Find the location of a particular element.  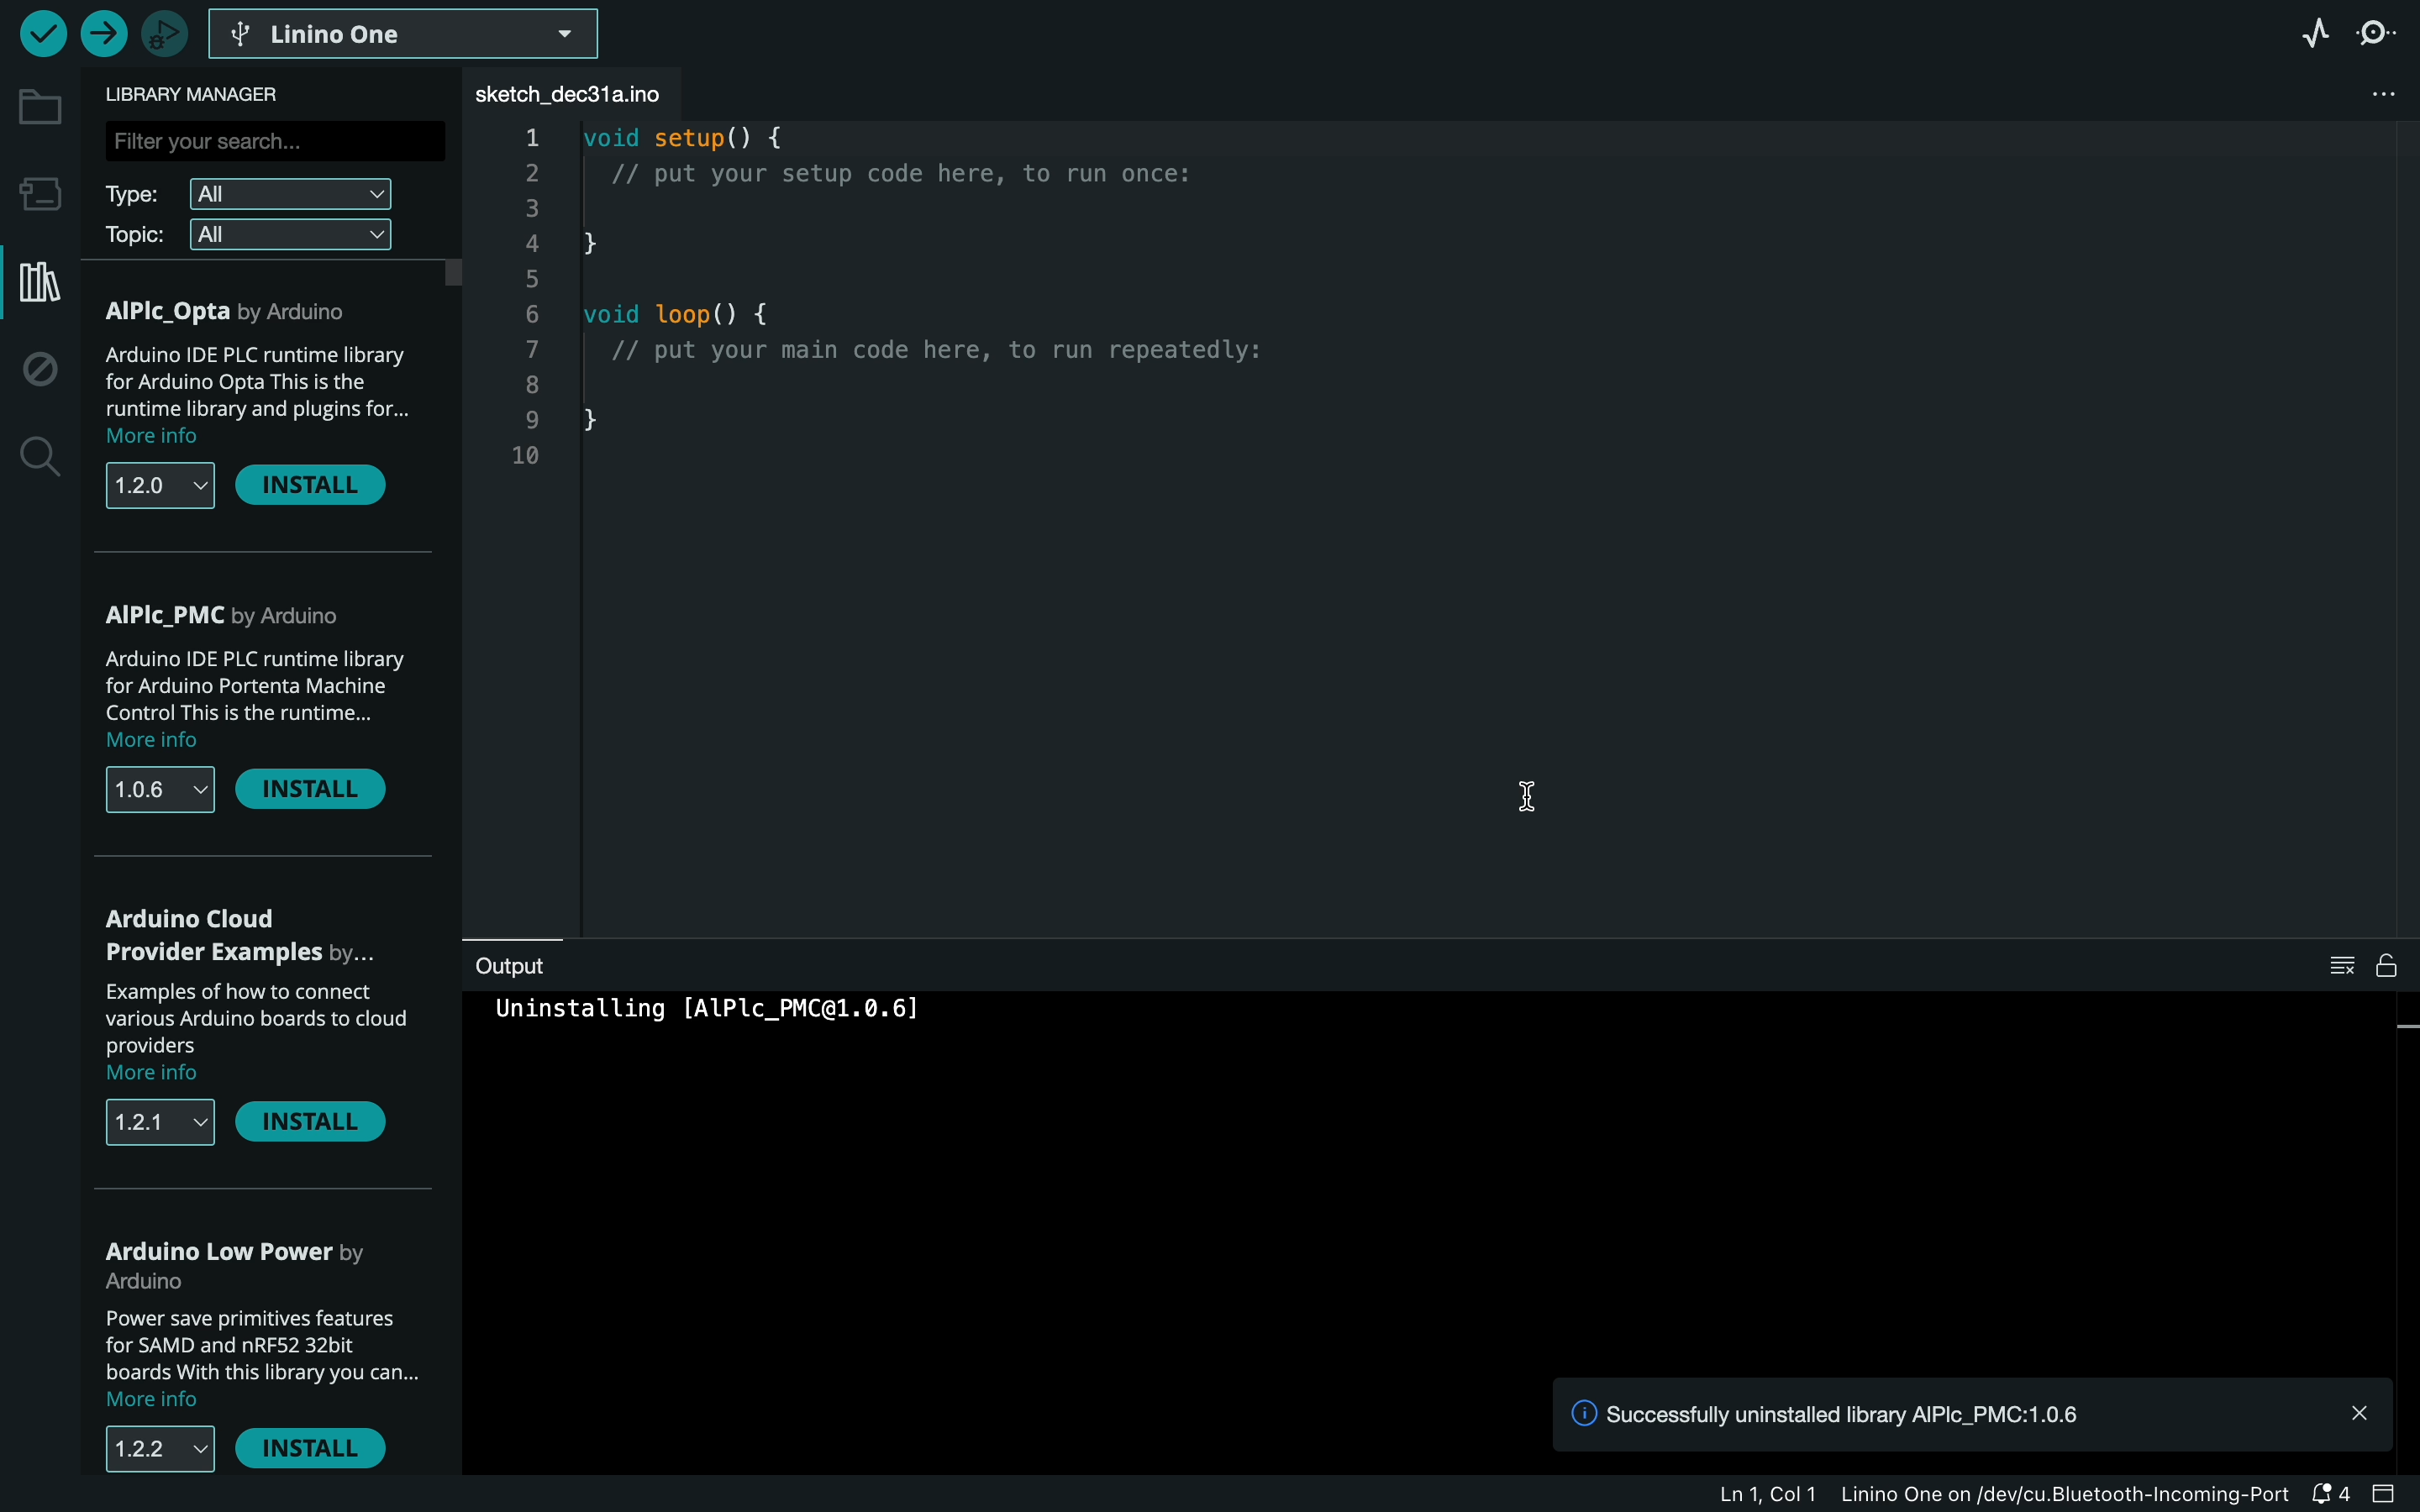

notification is located at coordinates (1974, 1412).